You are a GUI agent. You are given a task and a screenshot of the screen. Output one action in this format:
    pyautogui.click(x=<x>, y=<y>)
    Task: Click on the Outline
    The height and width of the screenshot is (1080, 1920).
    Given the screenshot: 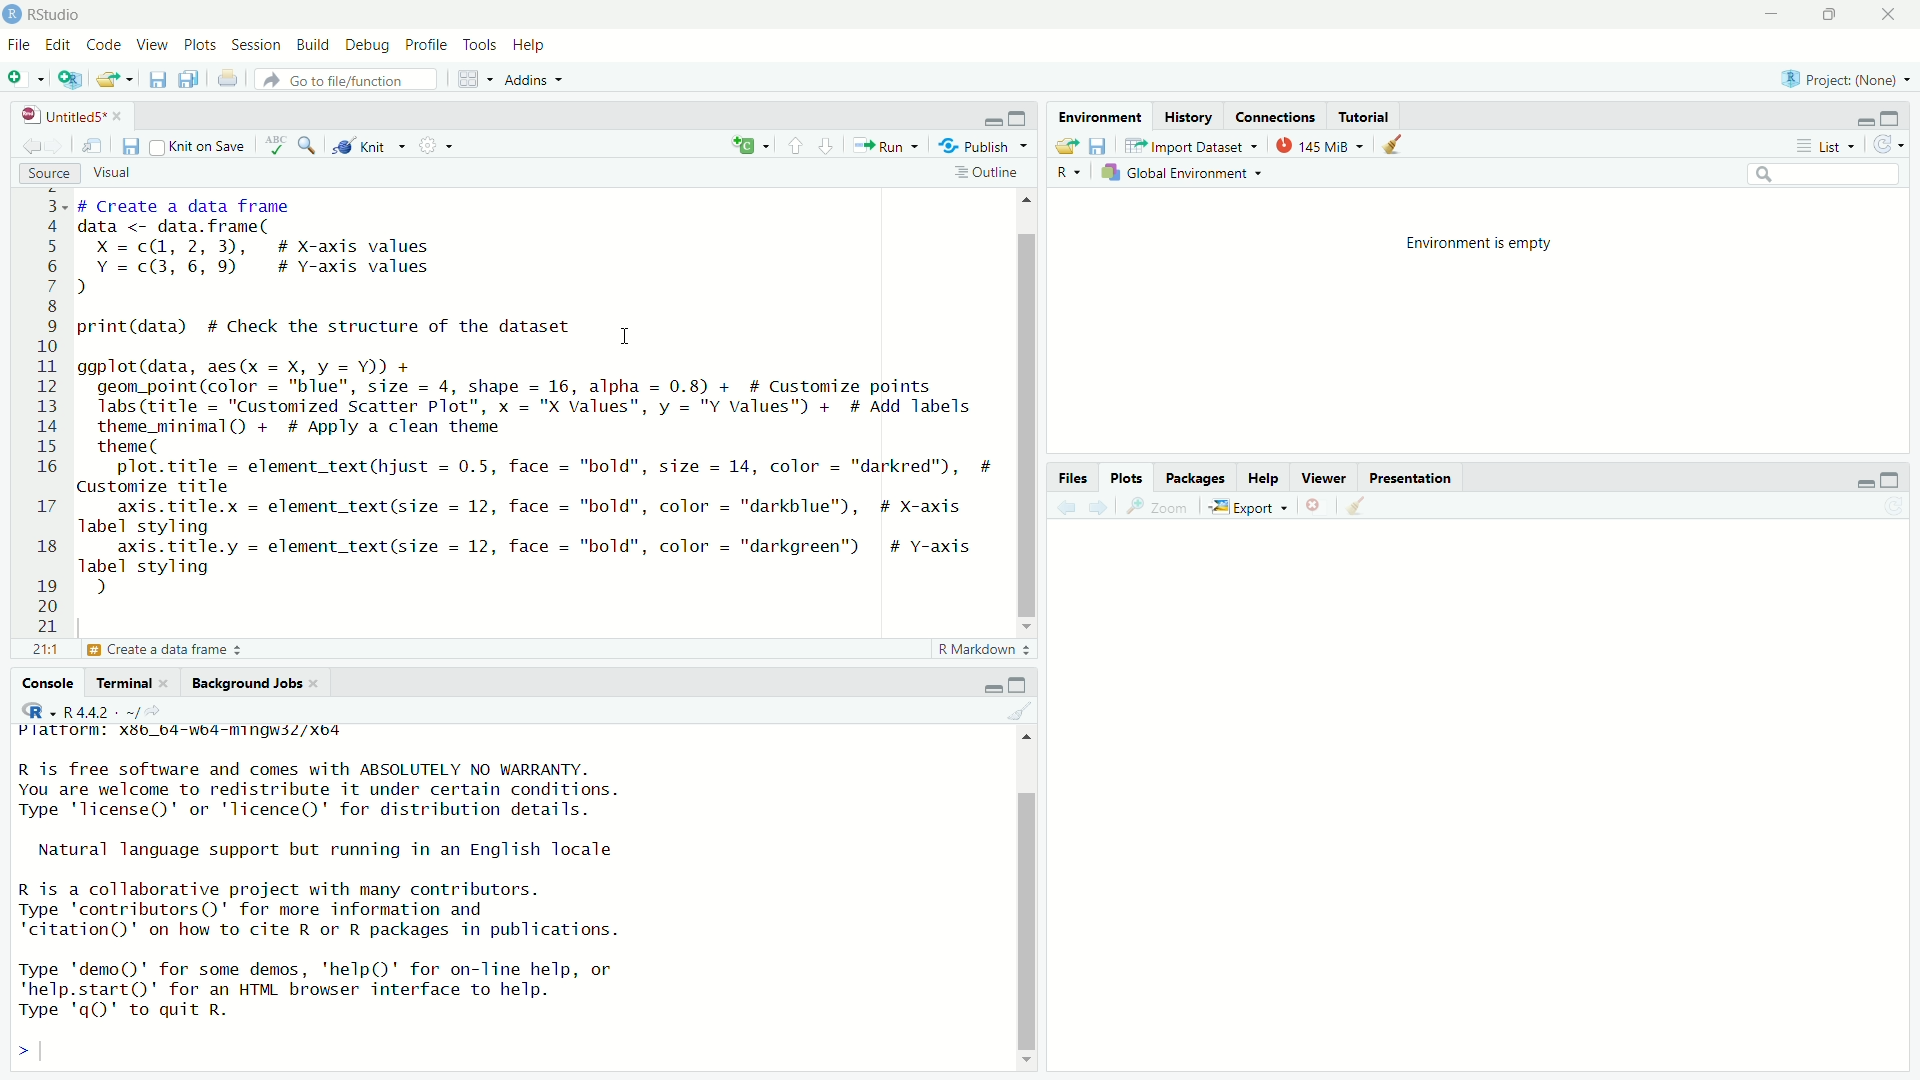 What is the action you would take?
    pyautogui.click(x=986, y=175)
    